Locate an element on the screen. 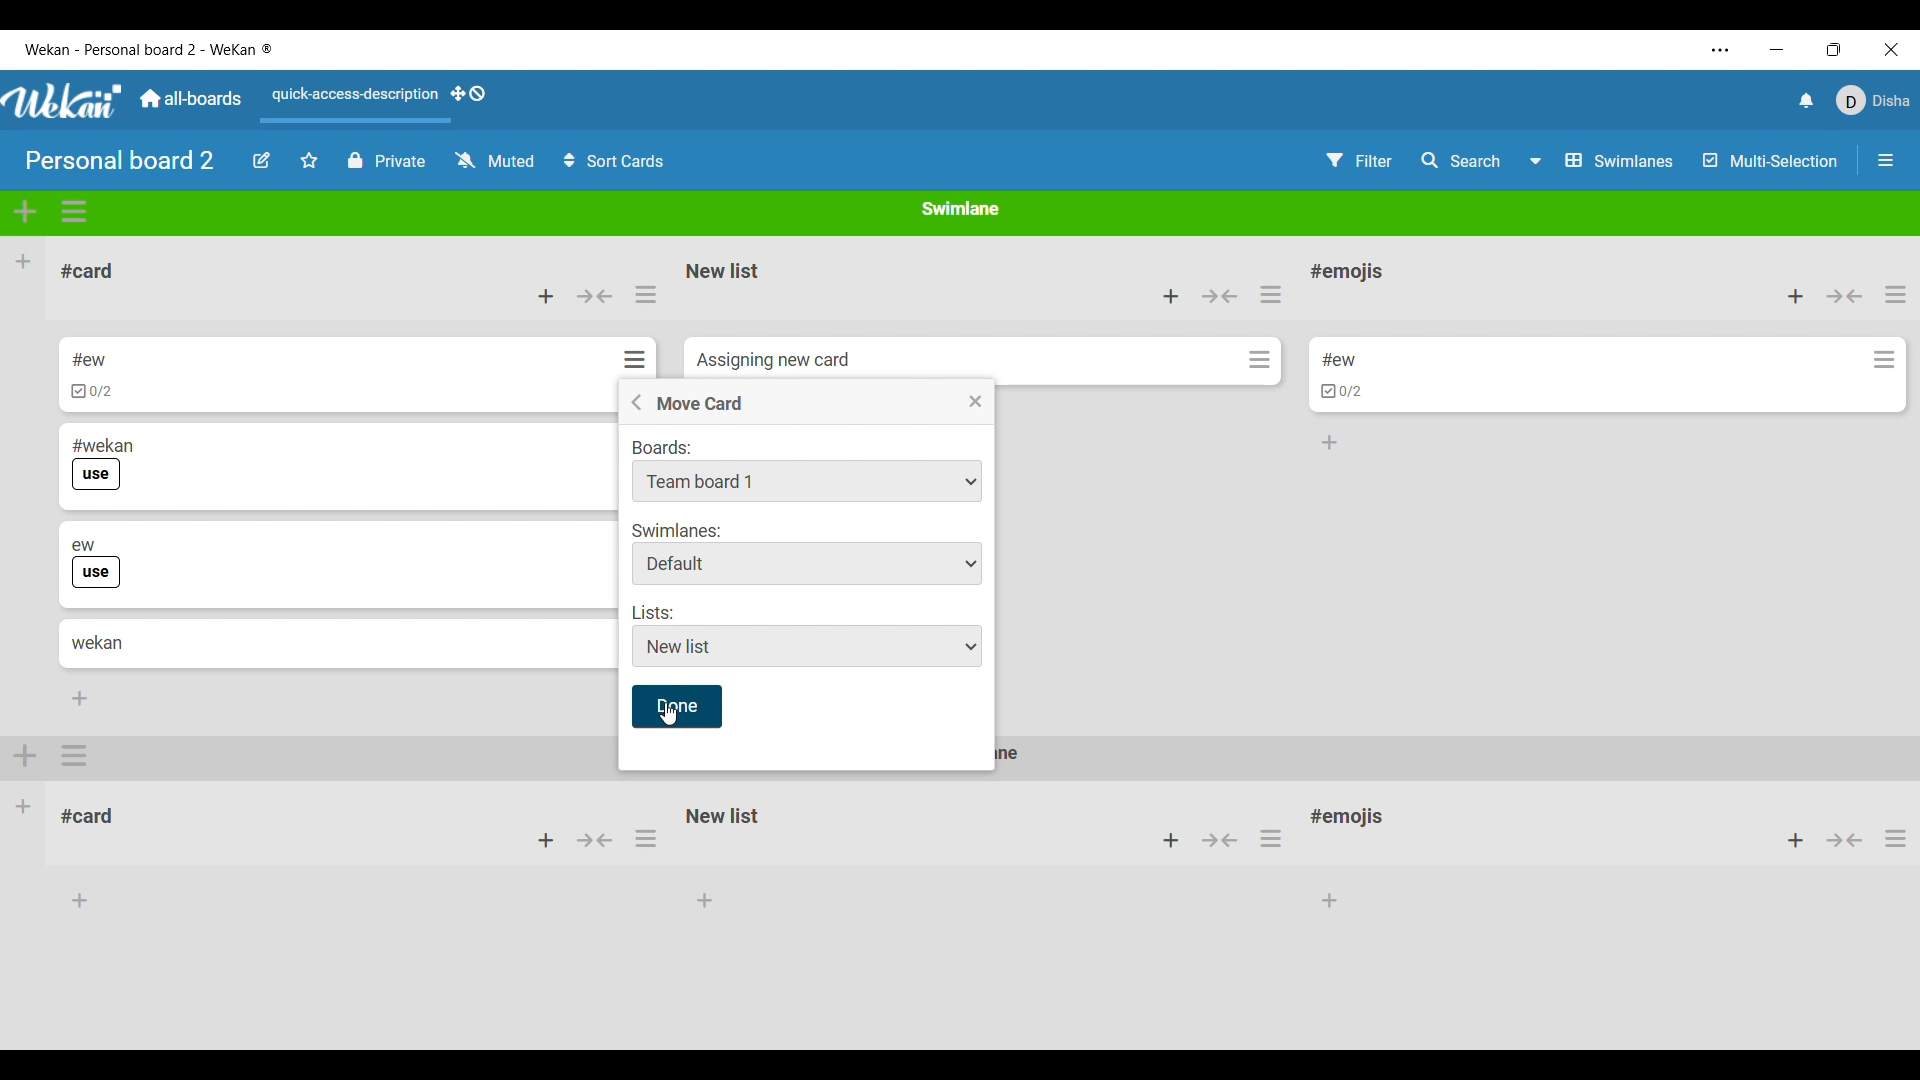 The height and width of the screenshot is (1080, 1920). Current swimlane is located at coordinates (961, 208).